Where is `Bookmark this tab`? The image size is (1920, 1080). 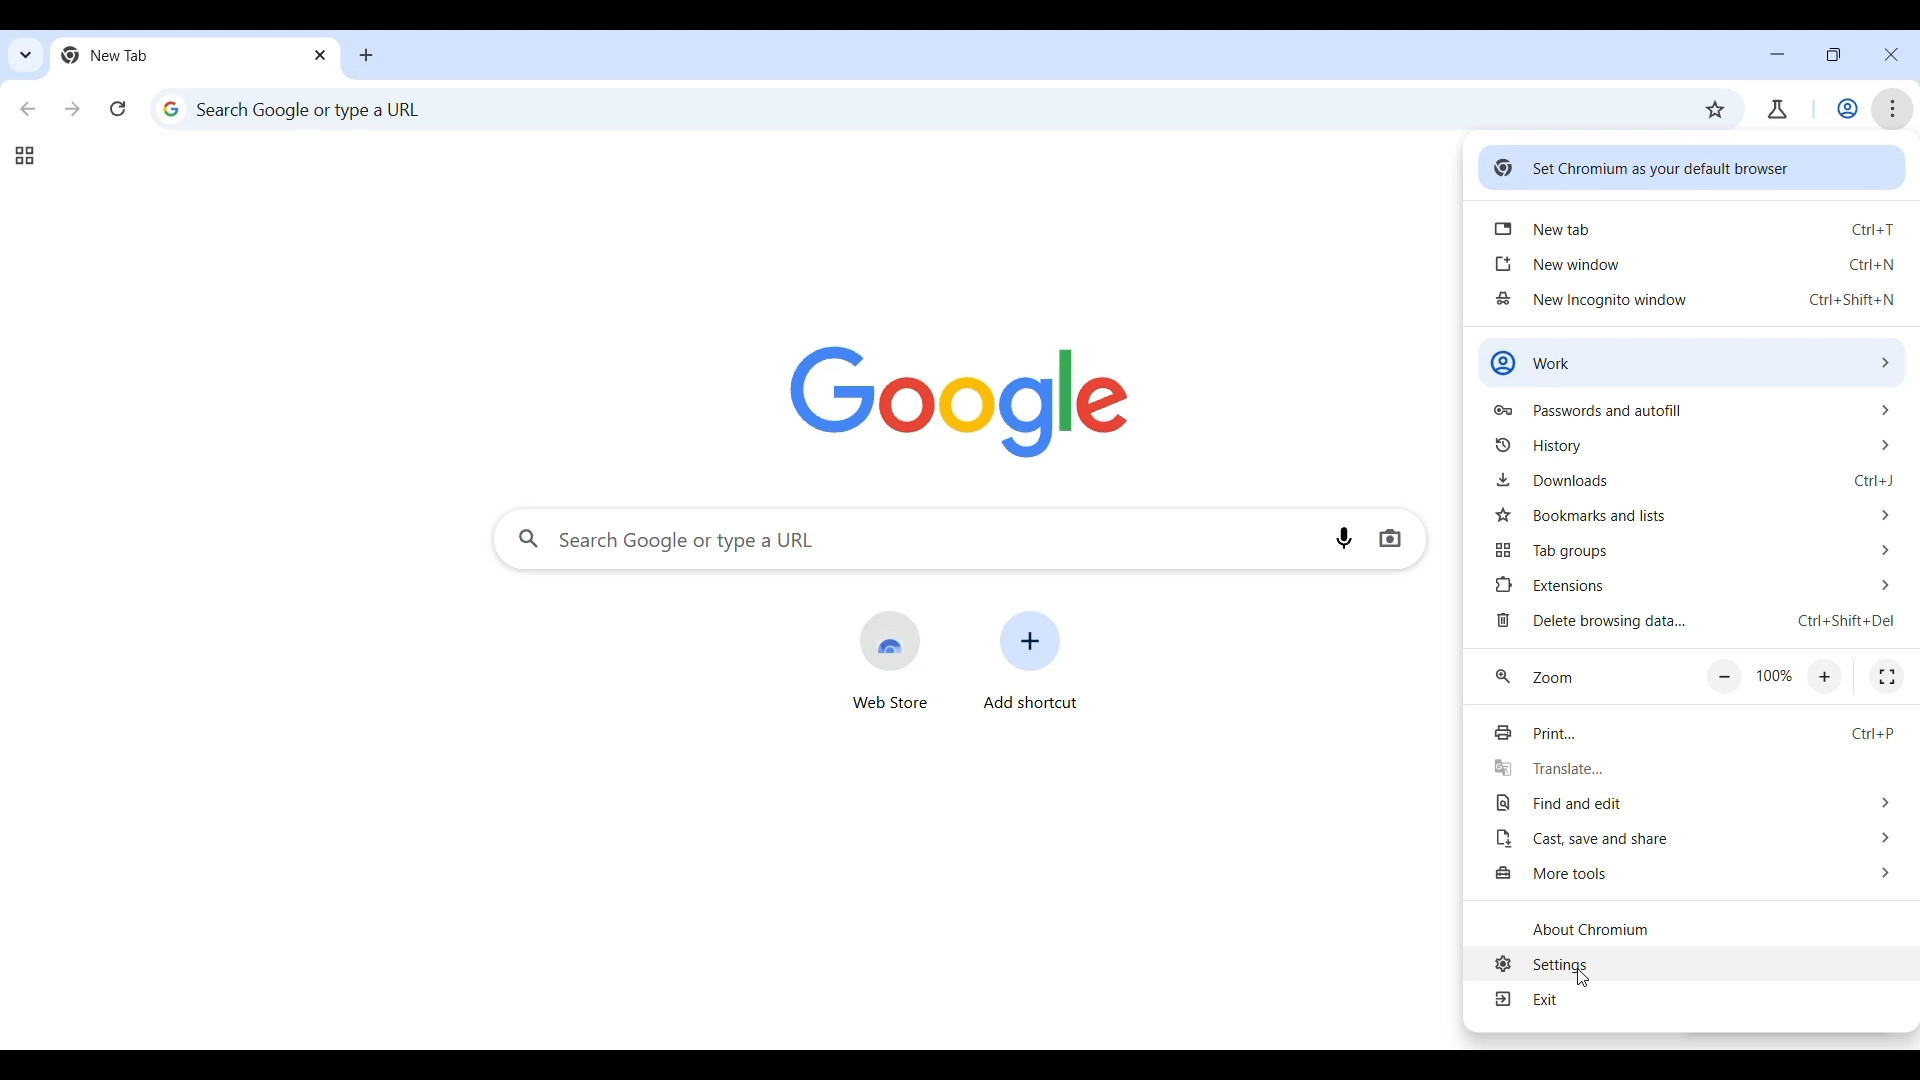 Bookmark this tab is located at coordinates (1716, 110).